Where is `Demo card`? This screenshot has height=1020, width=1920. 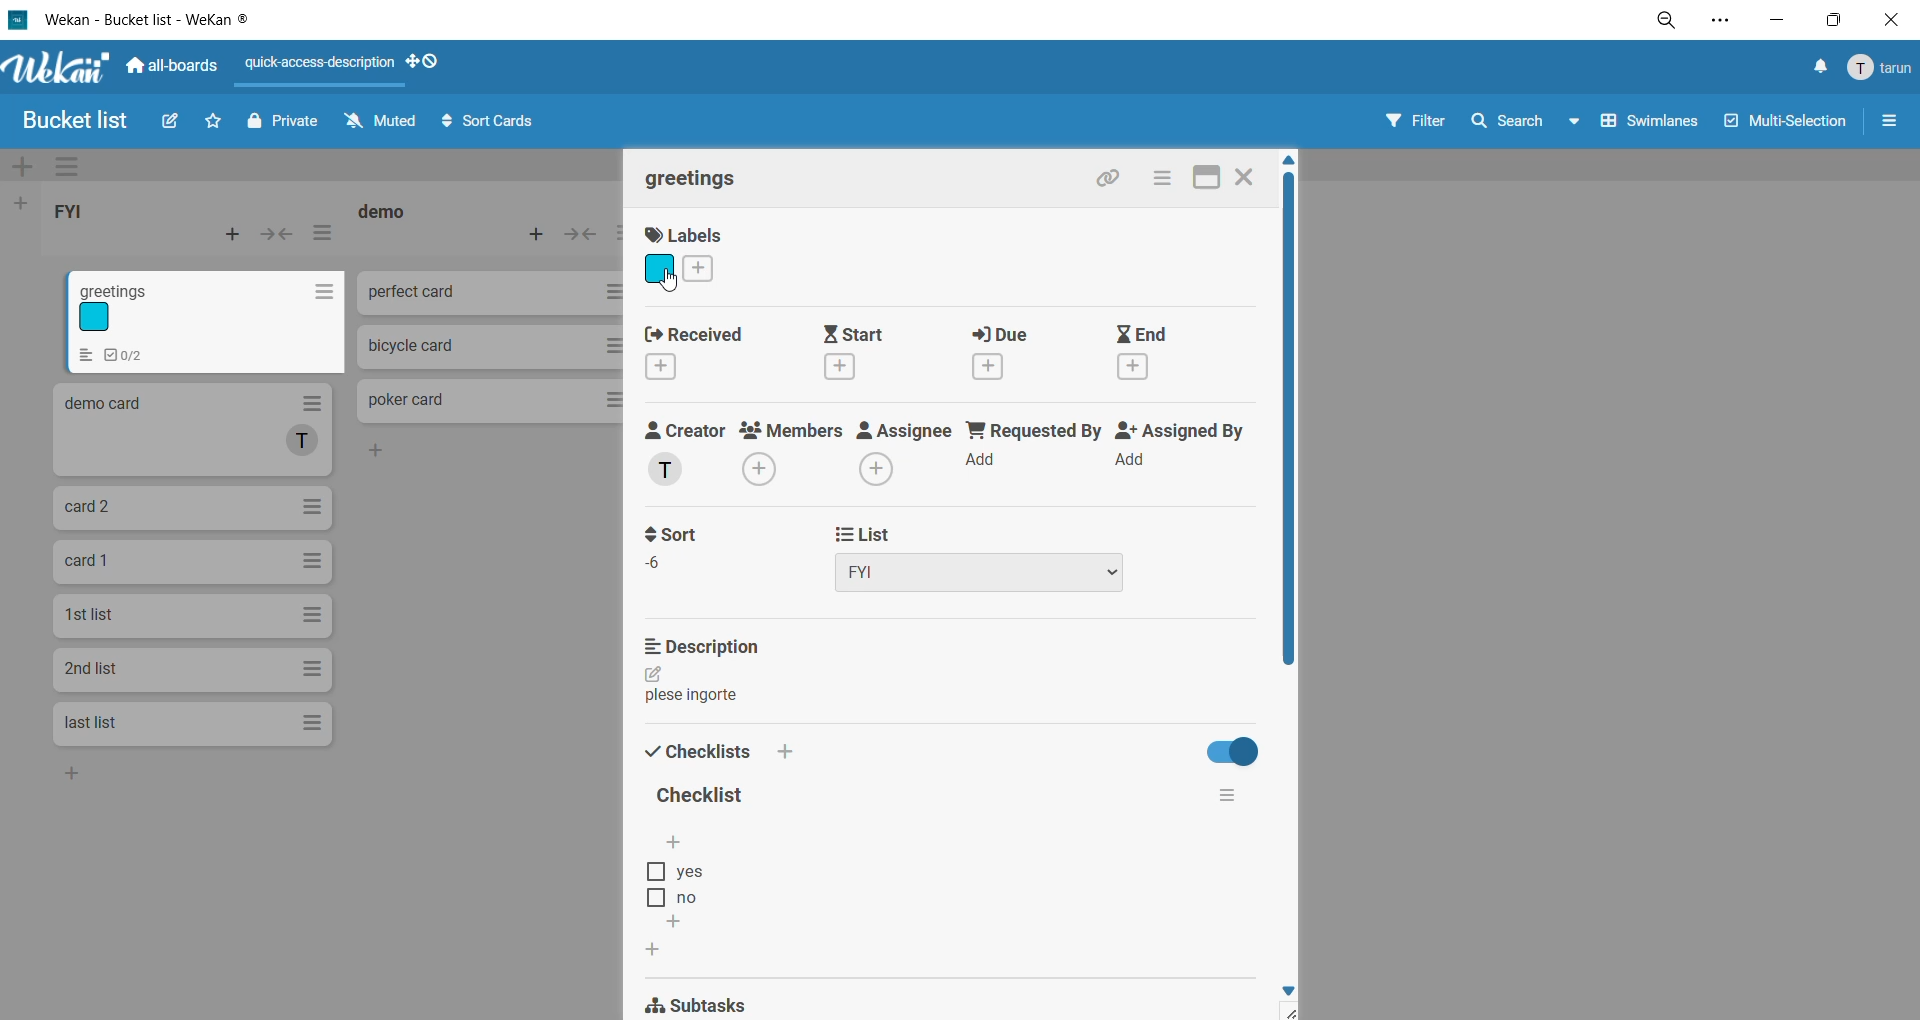
Demo card is located at coordinates (191, 430).